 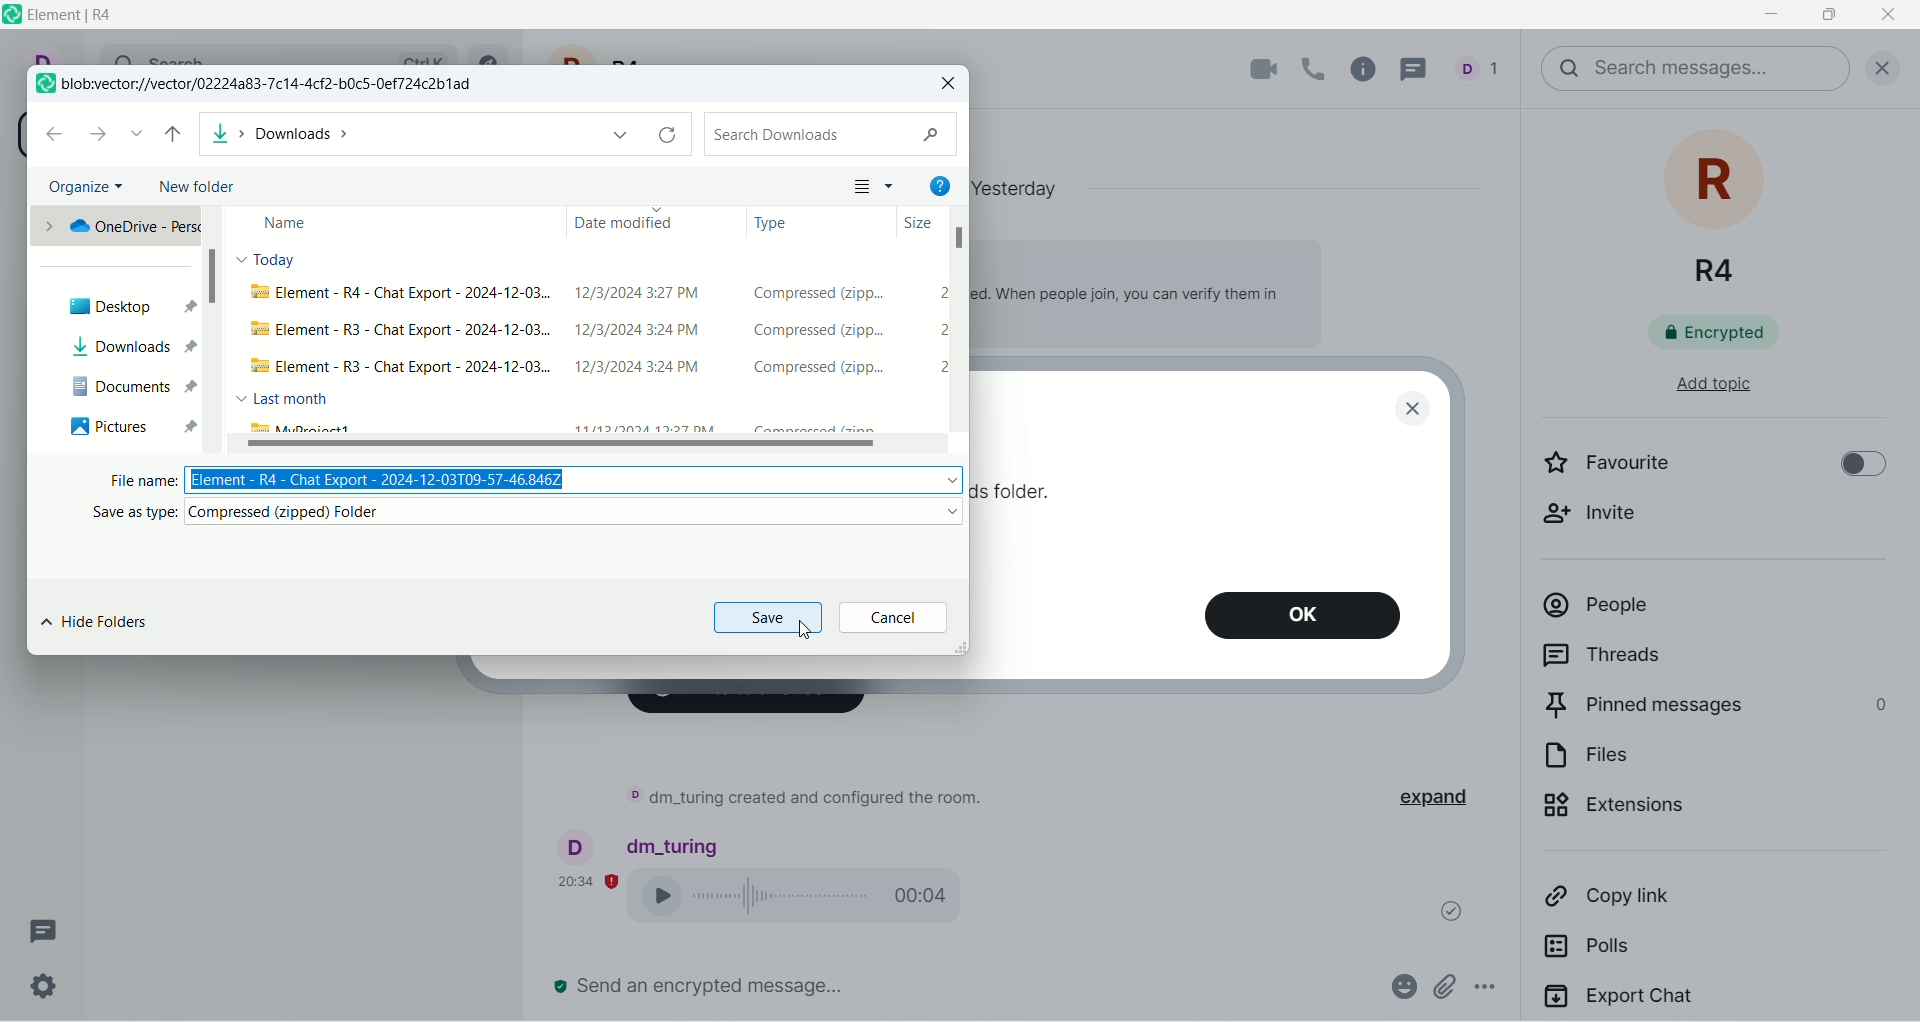 I want to click on downloads, so click(x=130, y=344).